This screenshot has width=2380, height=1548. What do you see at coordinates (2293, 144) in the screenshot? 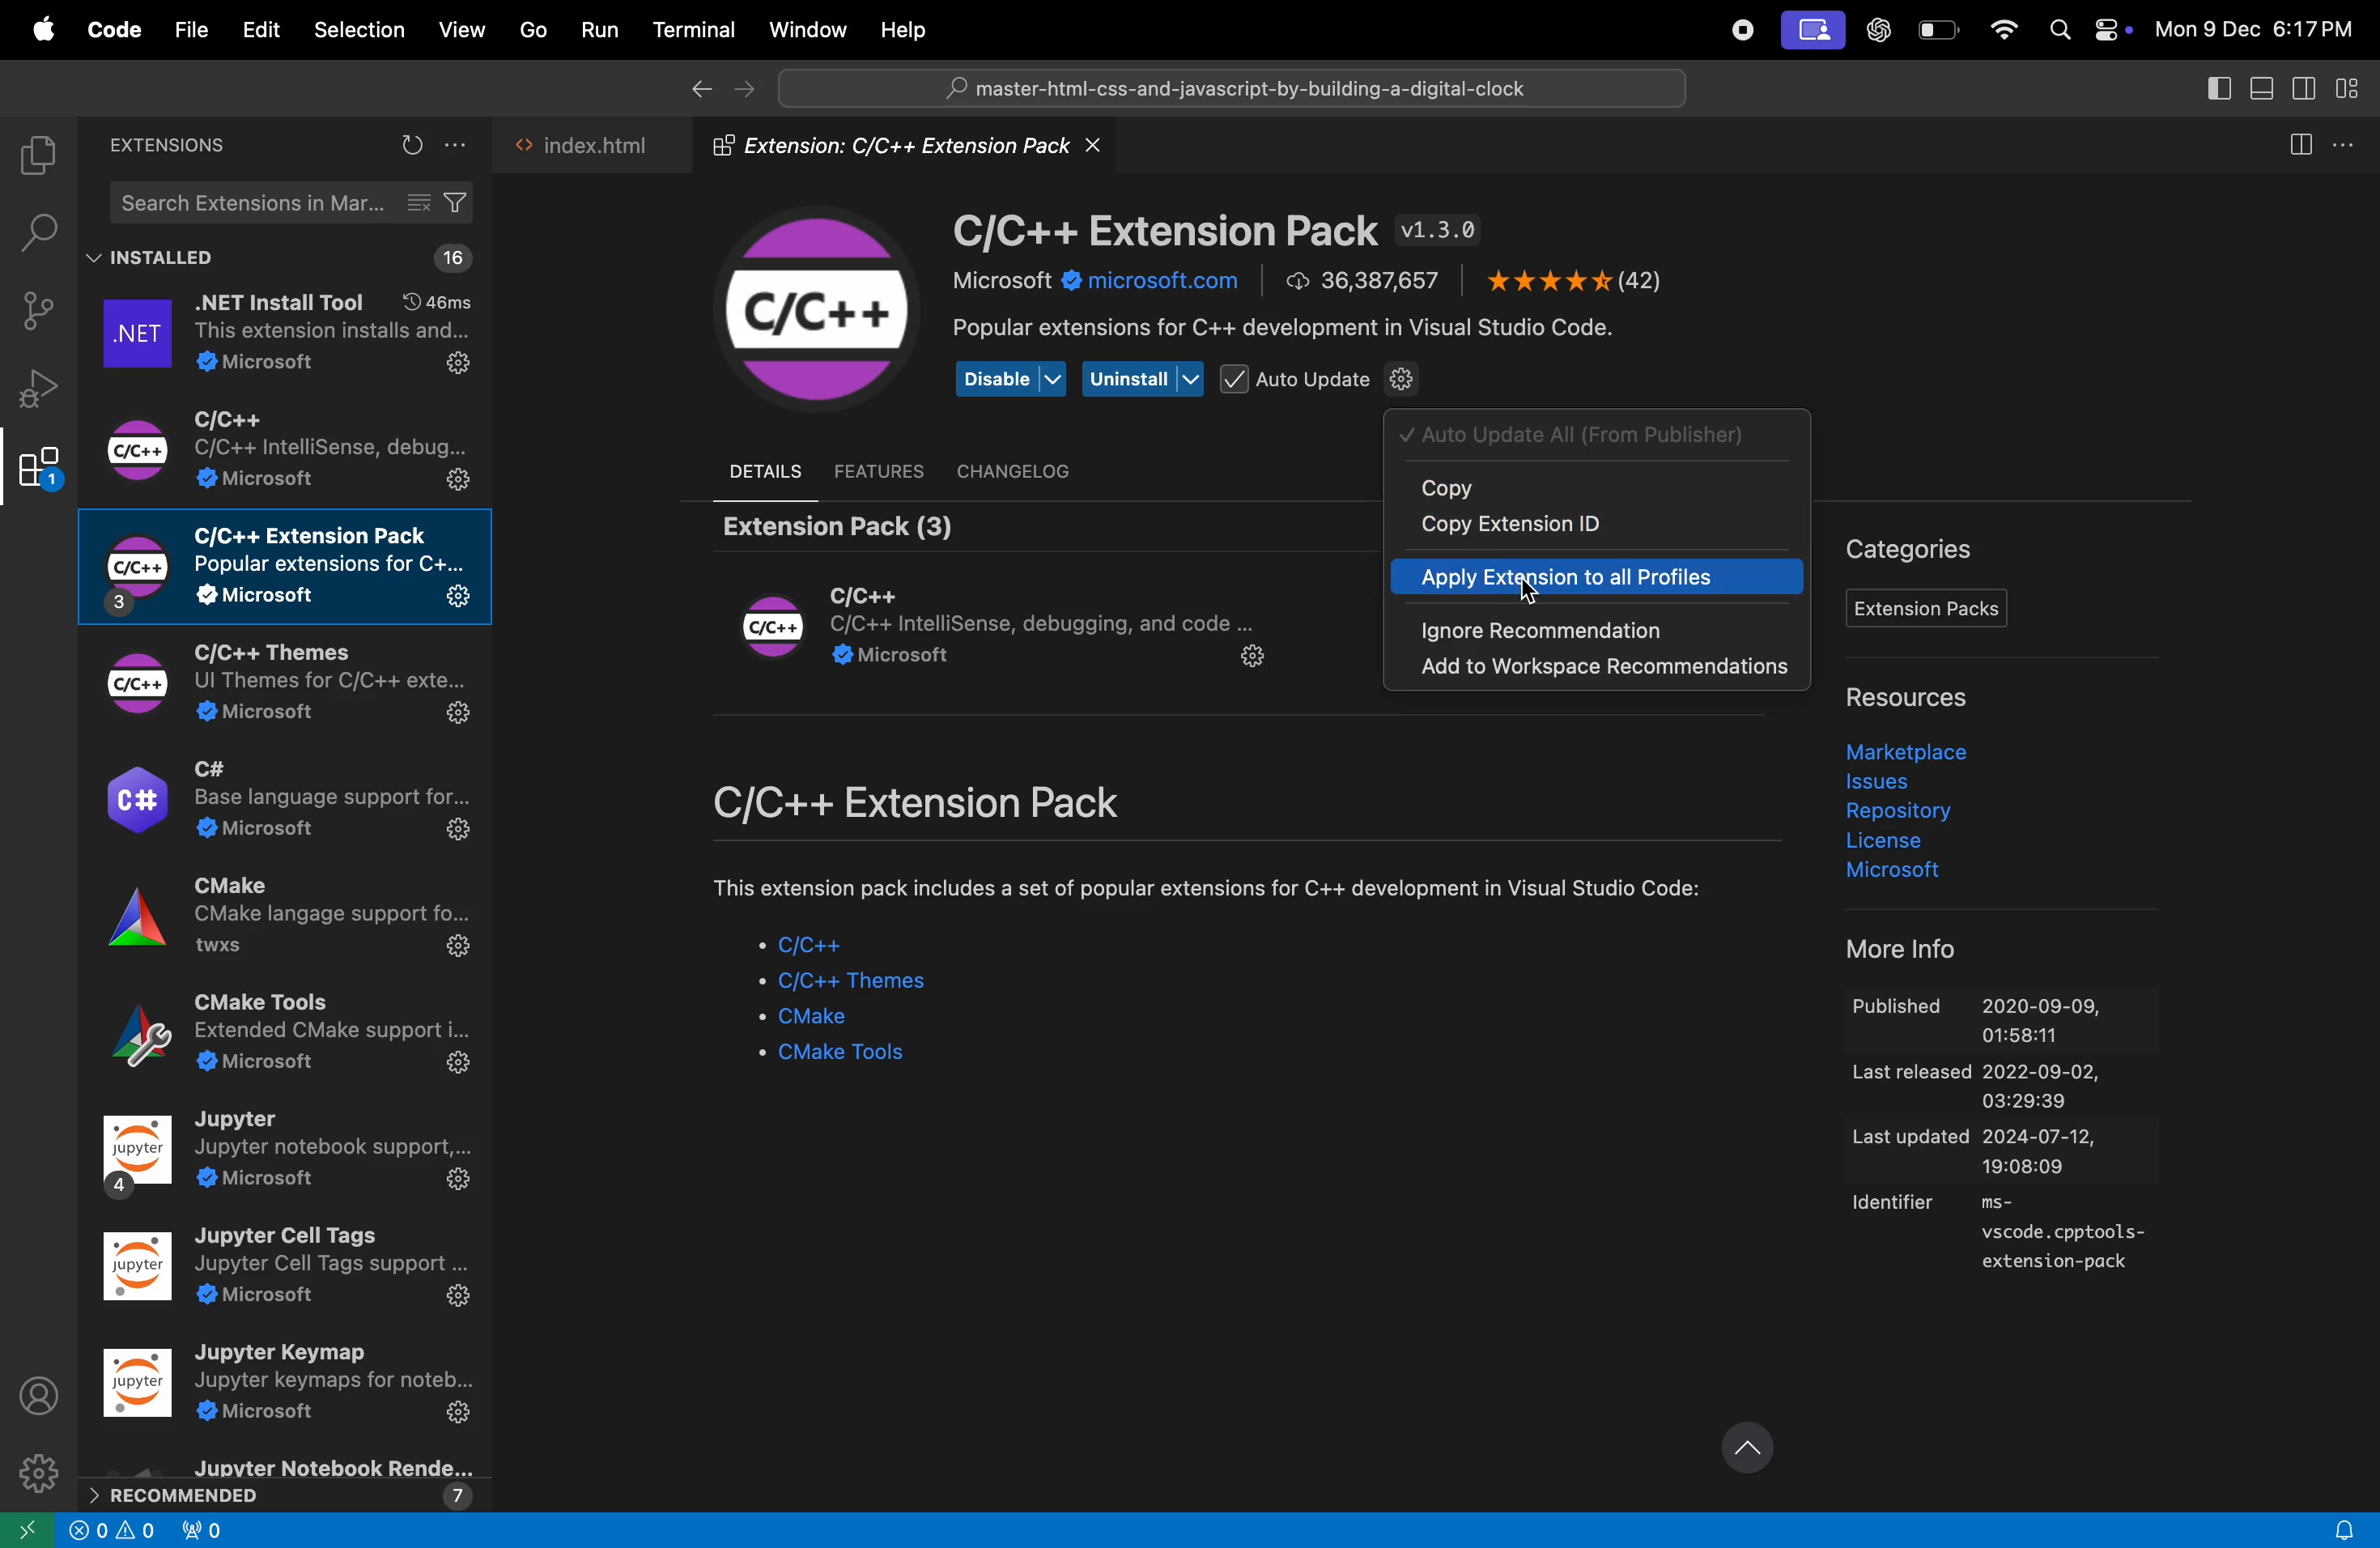
I see `split editor` at bounding box center [2293, 144].